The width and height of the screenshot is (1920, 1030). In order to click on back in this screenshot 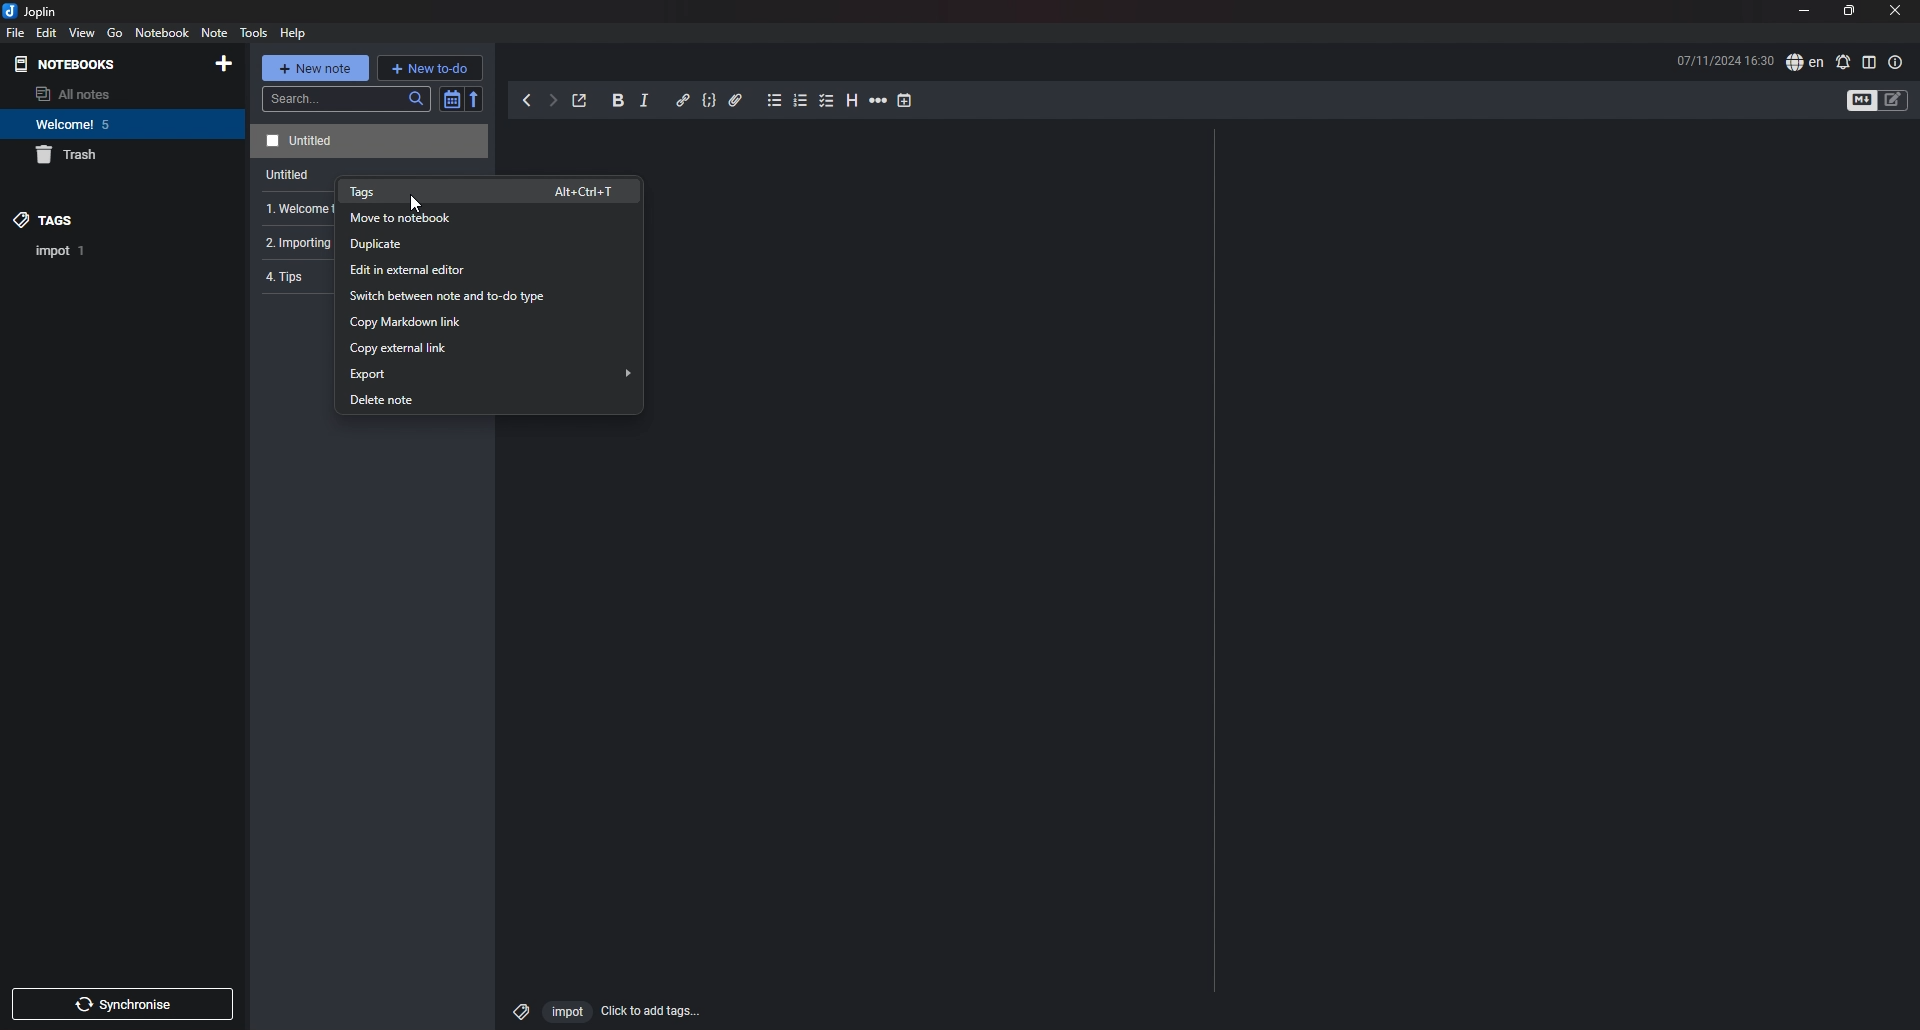, I will do `click(529, 101)`.